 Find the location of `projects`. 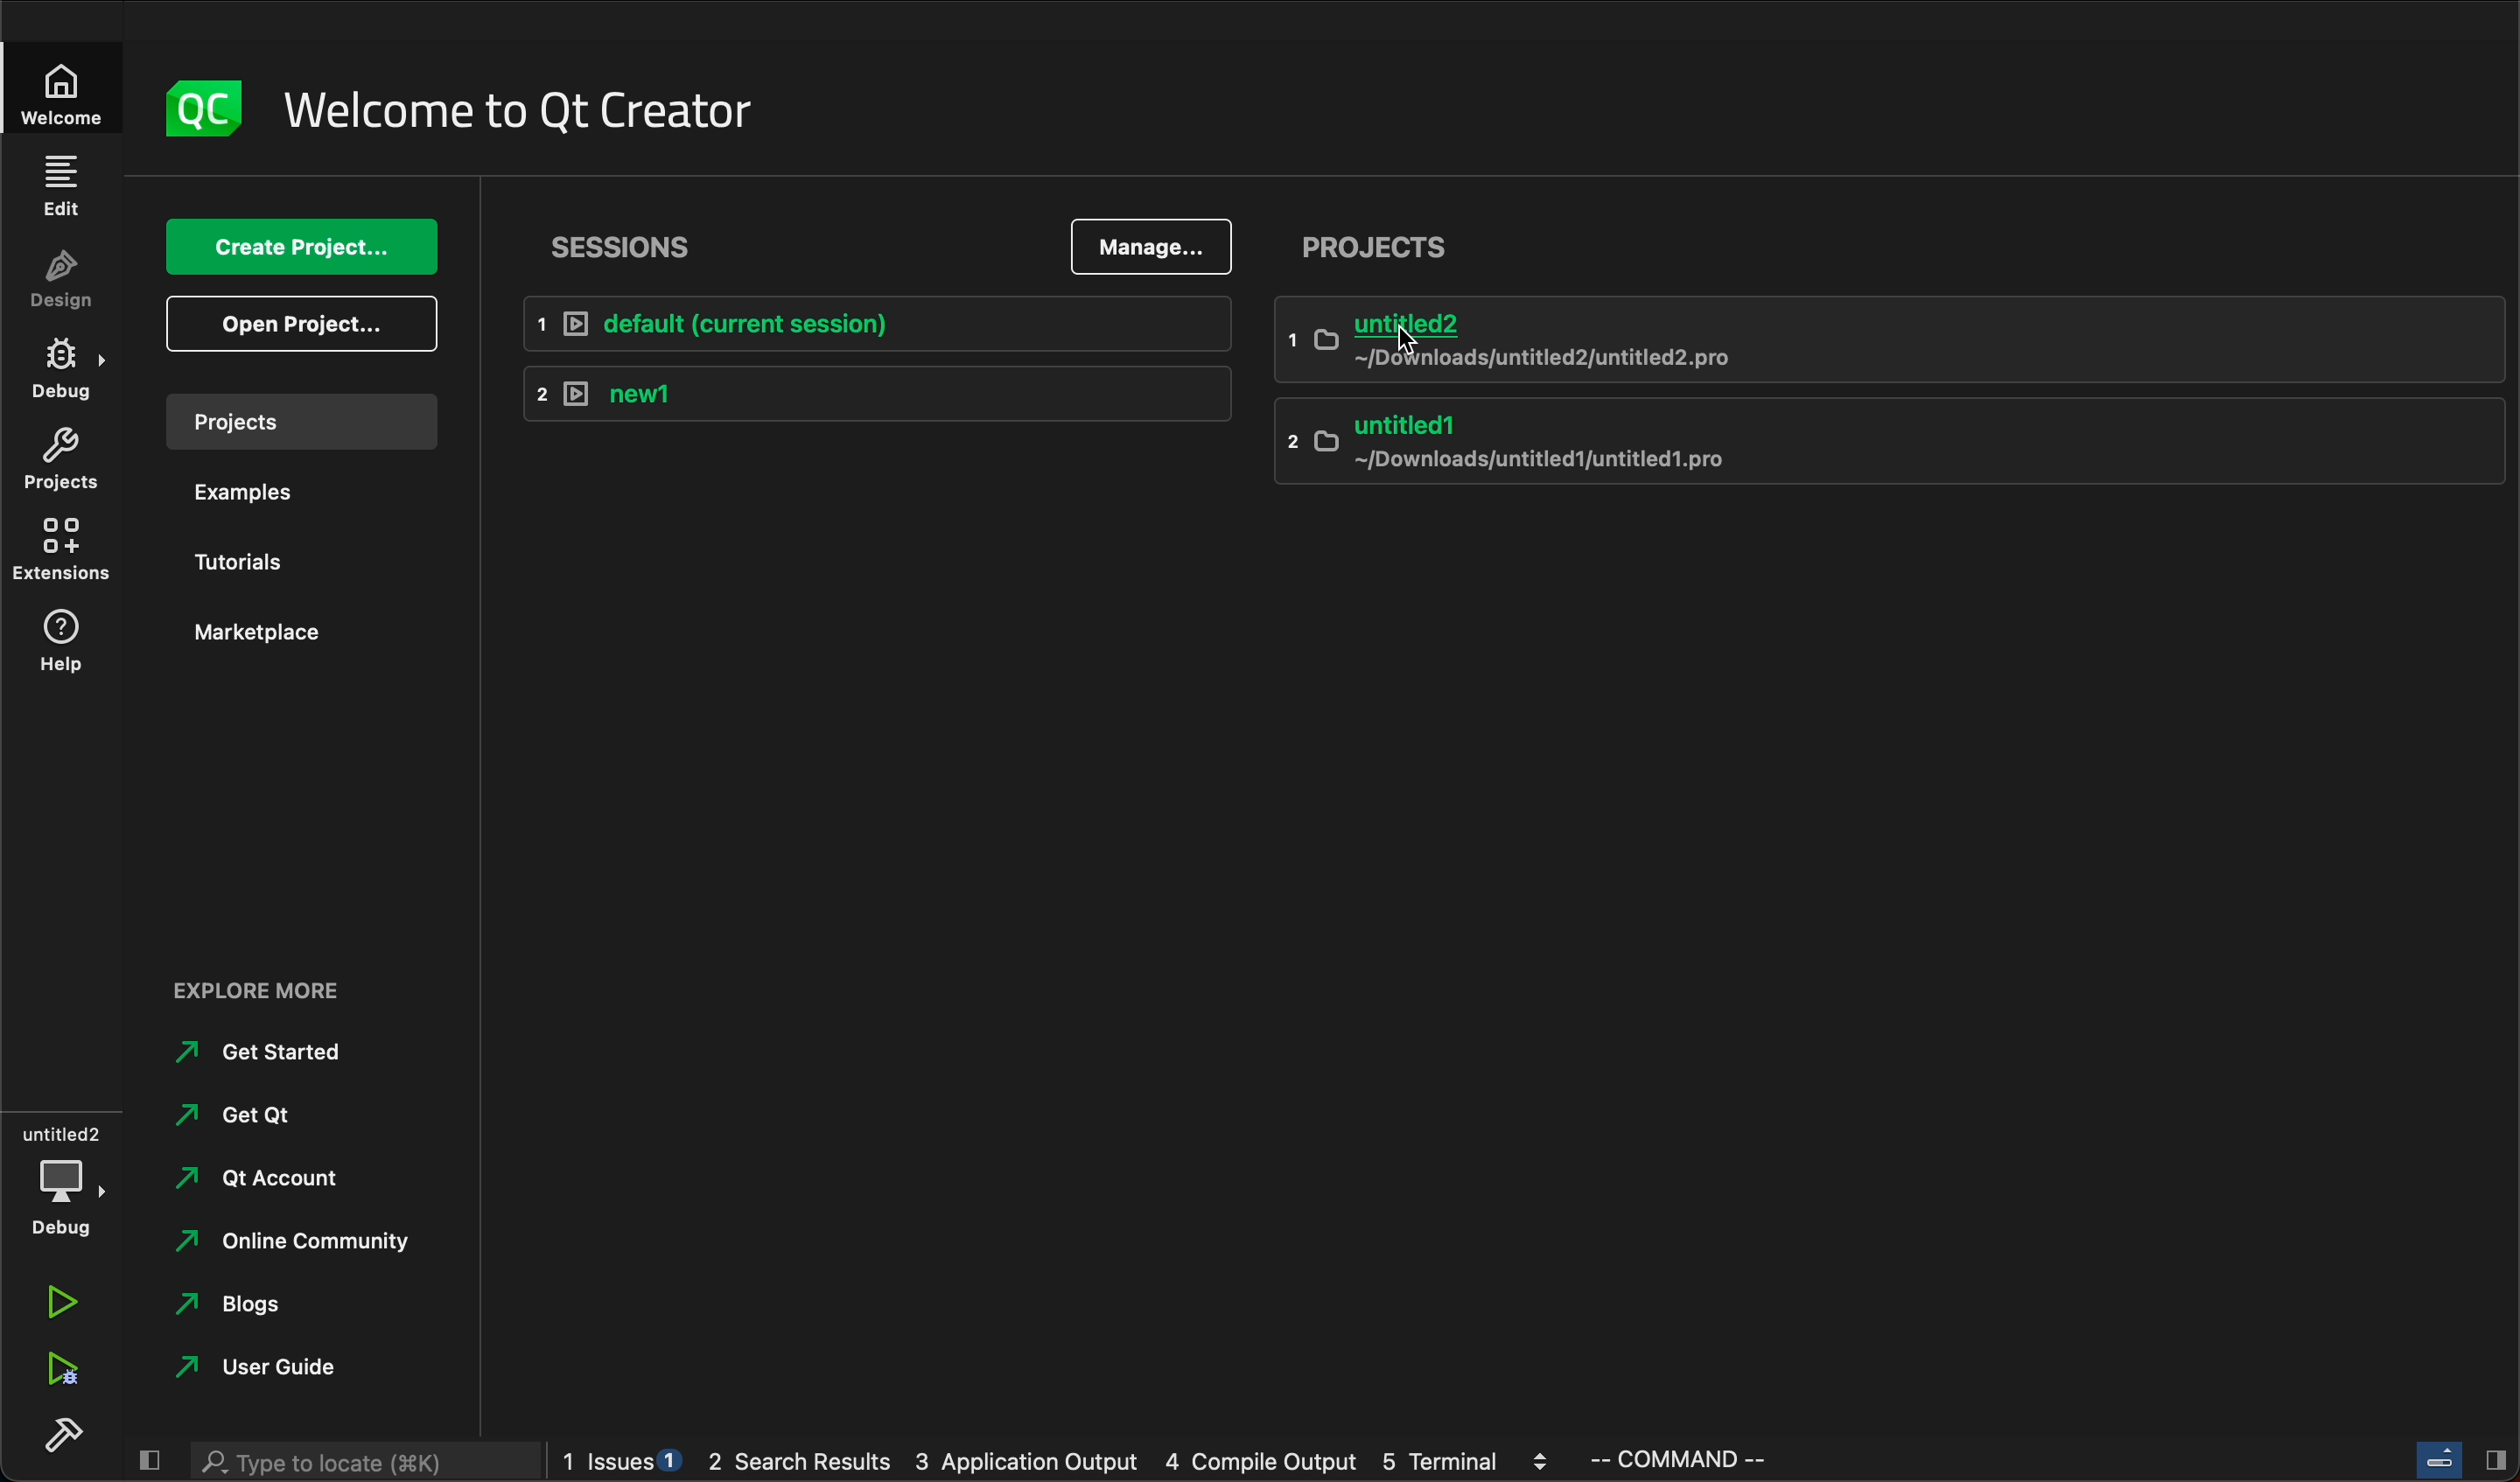

projects is located at coordinates (1380, 242).